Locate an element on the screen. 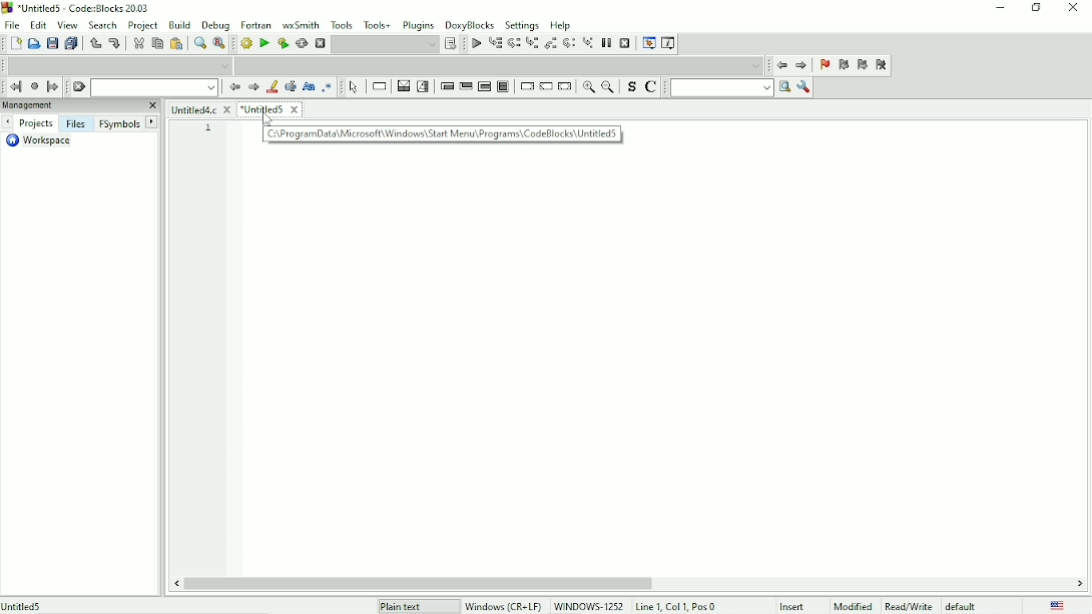  1 is located at coordinates (209, 128).